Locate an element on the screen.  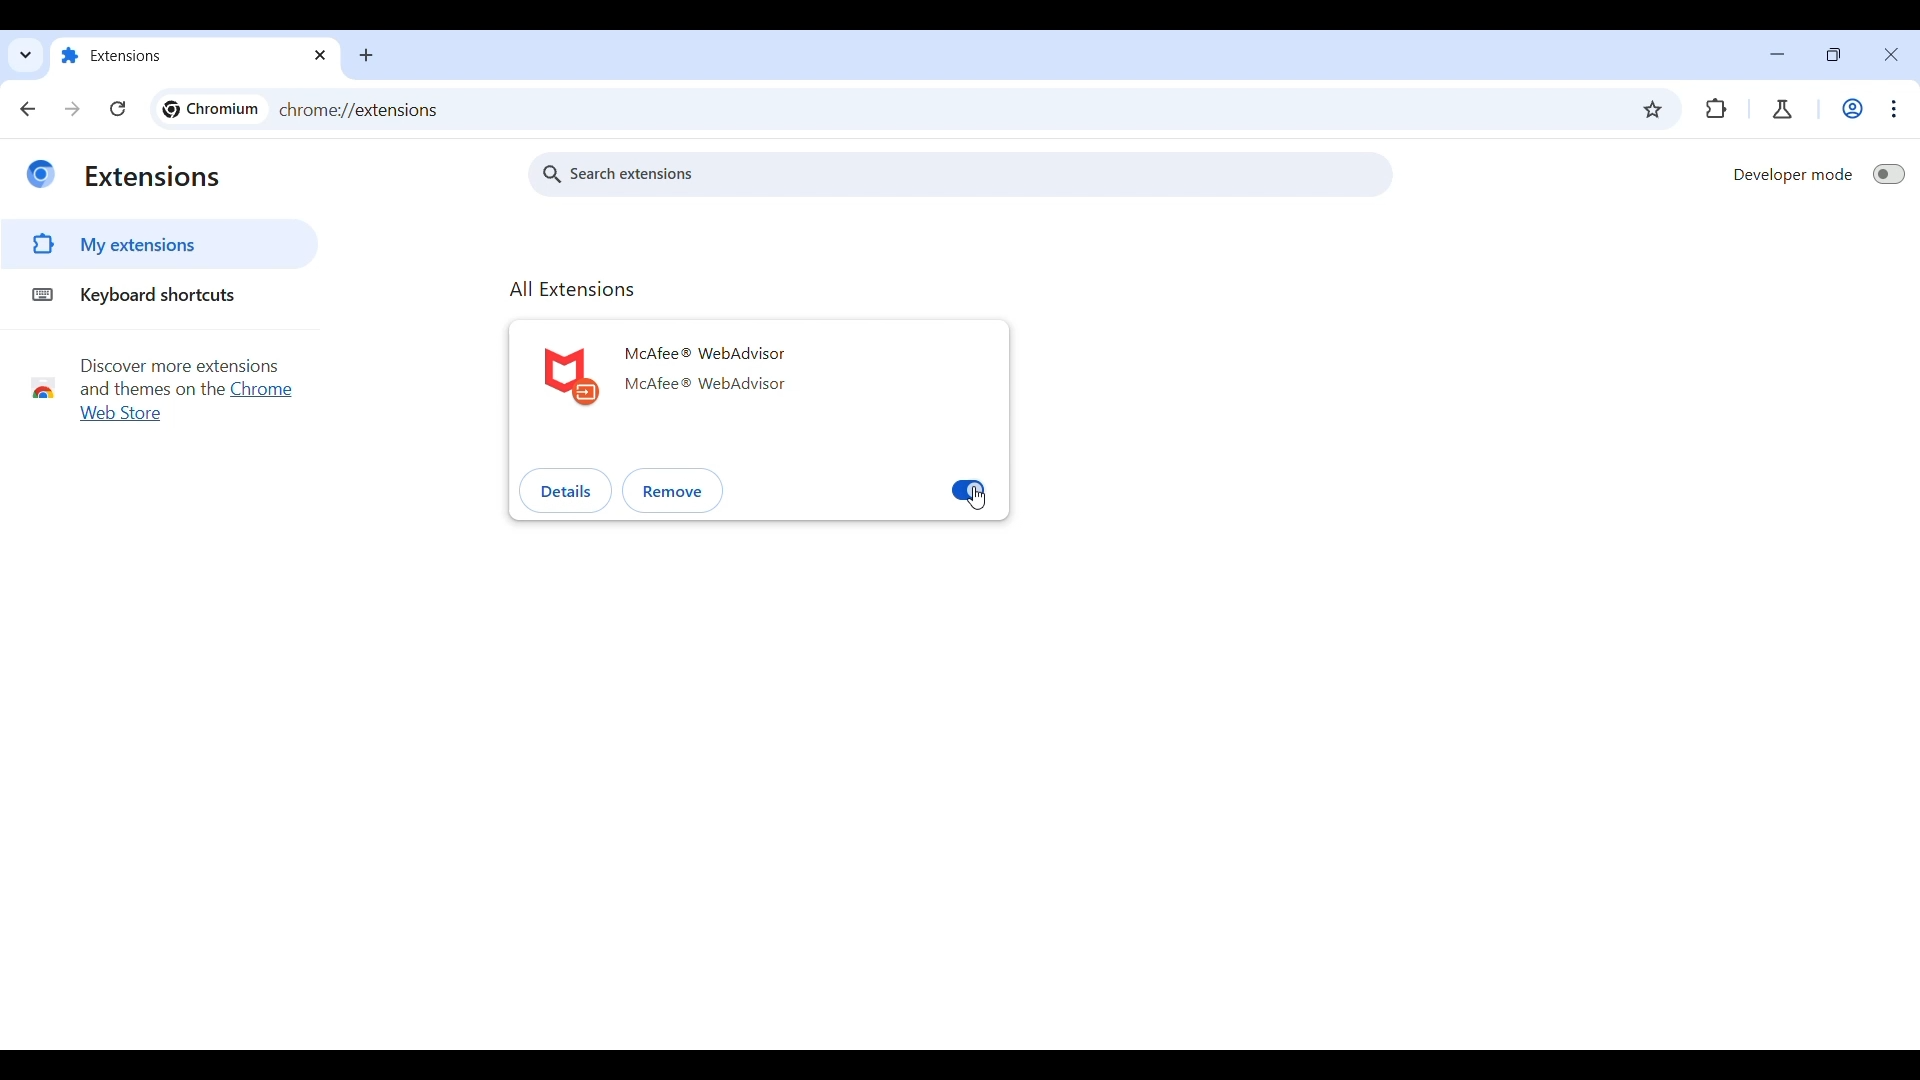
Link to Chrome web store is located at coordinates (121, 413).